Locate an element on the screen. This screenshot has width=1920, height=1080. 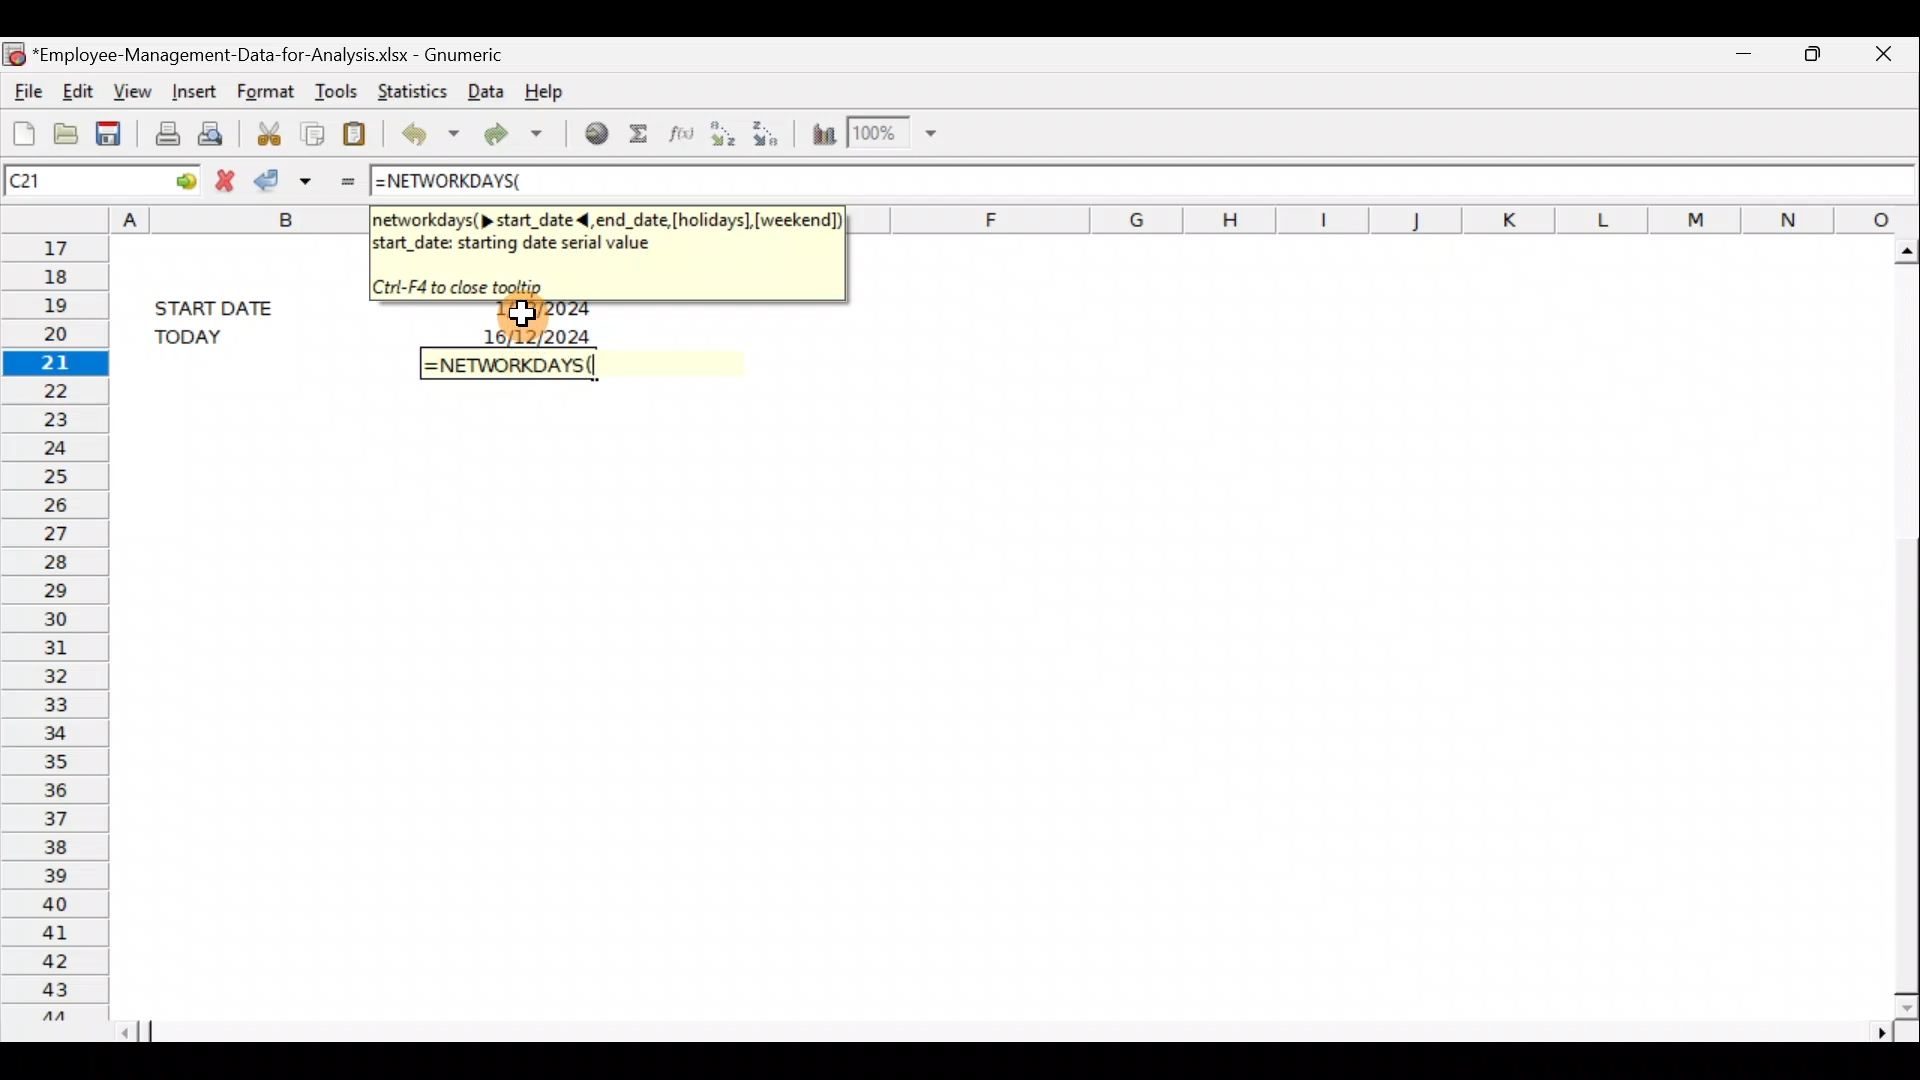
Rows is located at coordinates (52, 625).